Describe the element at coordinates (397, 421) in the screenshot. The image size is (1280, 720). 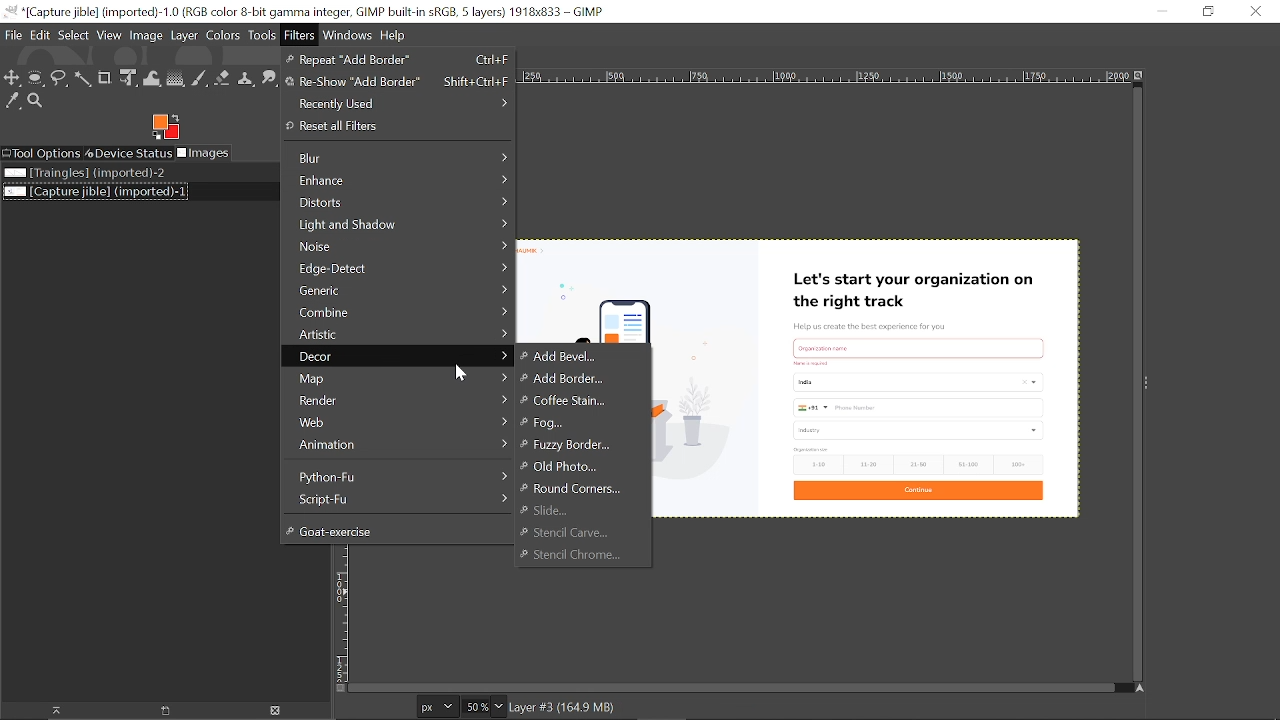
I see `Web` at that location.